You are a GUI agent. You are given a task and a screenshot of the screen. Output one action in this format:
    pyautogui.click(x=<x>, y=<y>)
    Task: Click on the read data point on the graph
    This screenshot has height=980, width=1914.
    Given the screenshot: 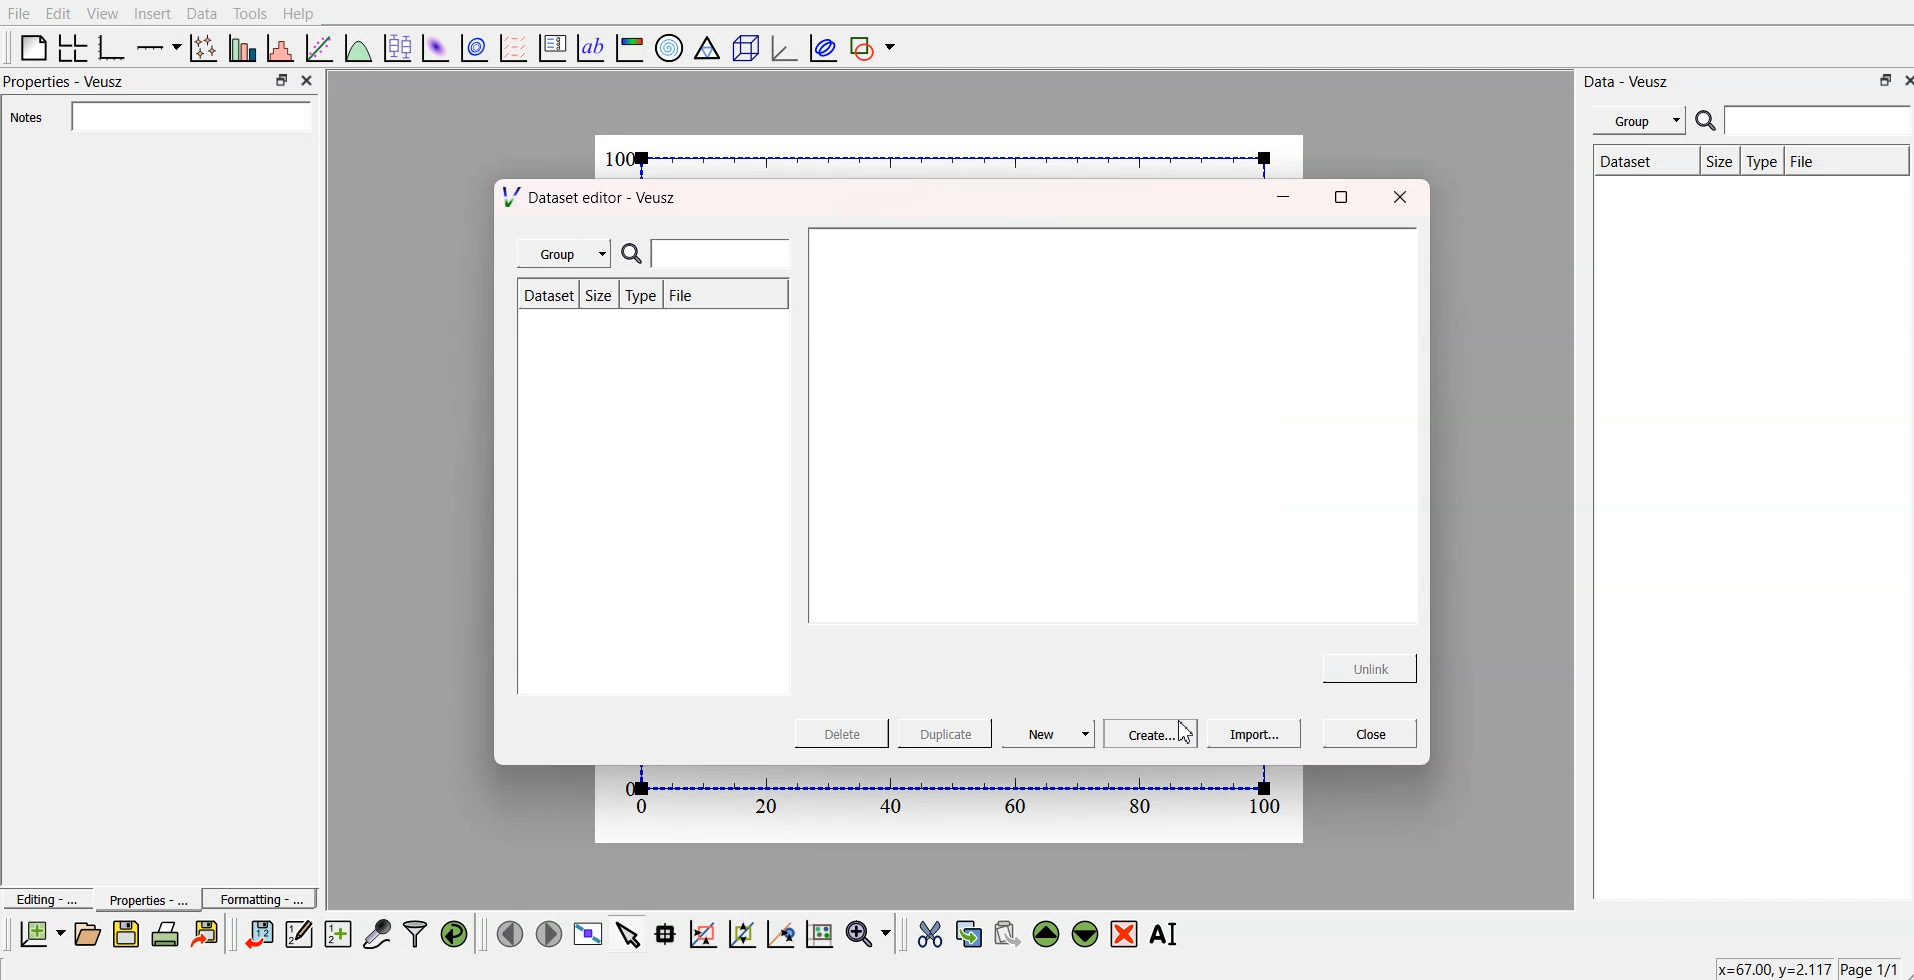 What is the action you would take?
    pyautogui.click(x=667, y=933)
    